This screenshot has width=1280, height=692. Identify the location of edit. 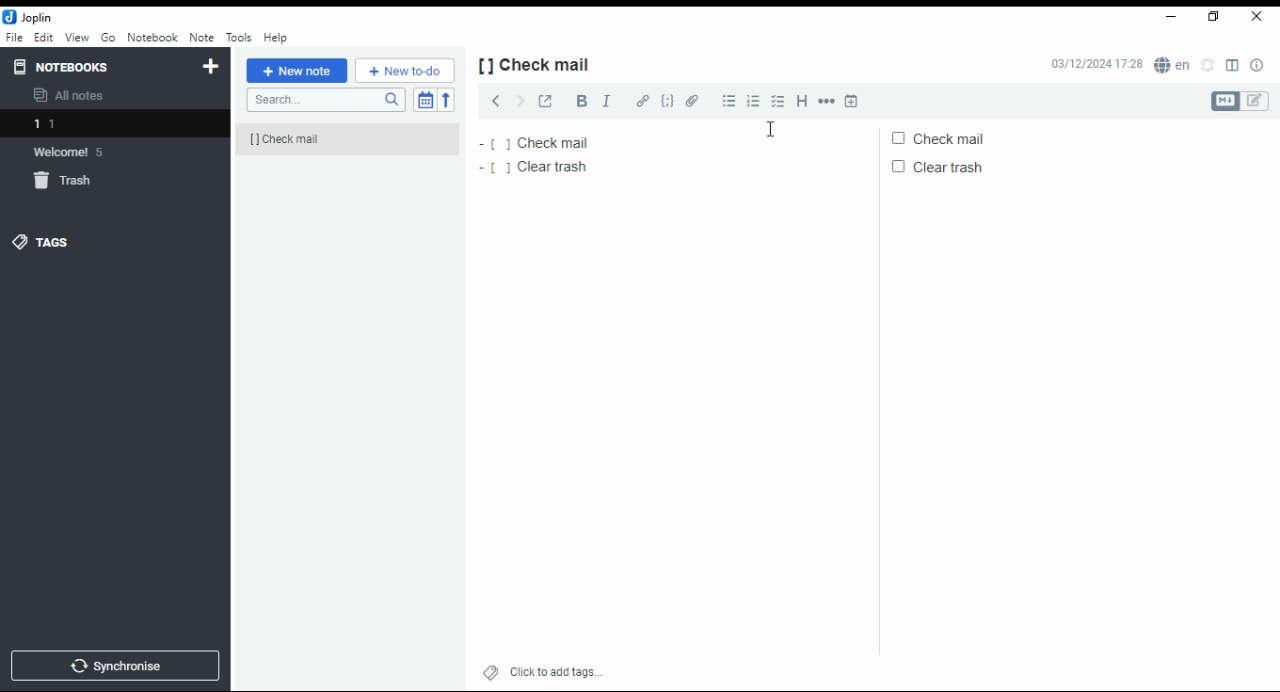
(44, 36).